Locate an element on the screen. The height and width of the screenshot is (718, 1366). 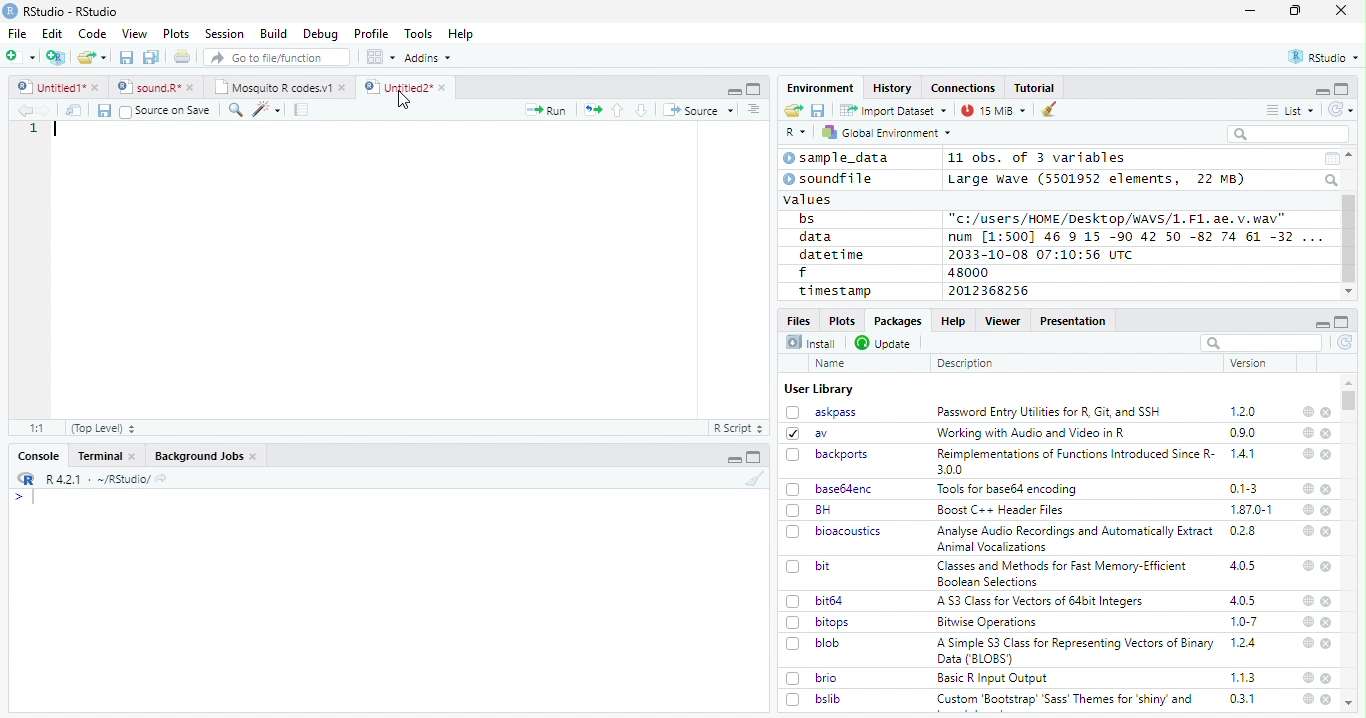
Calendar is located at coordinates (1331, 159).